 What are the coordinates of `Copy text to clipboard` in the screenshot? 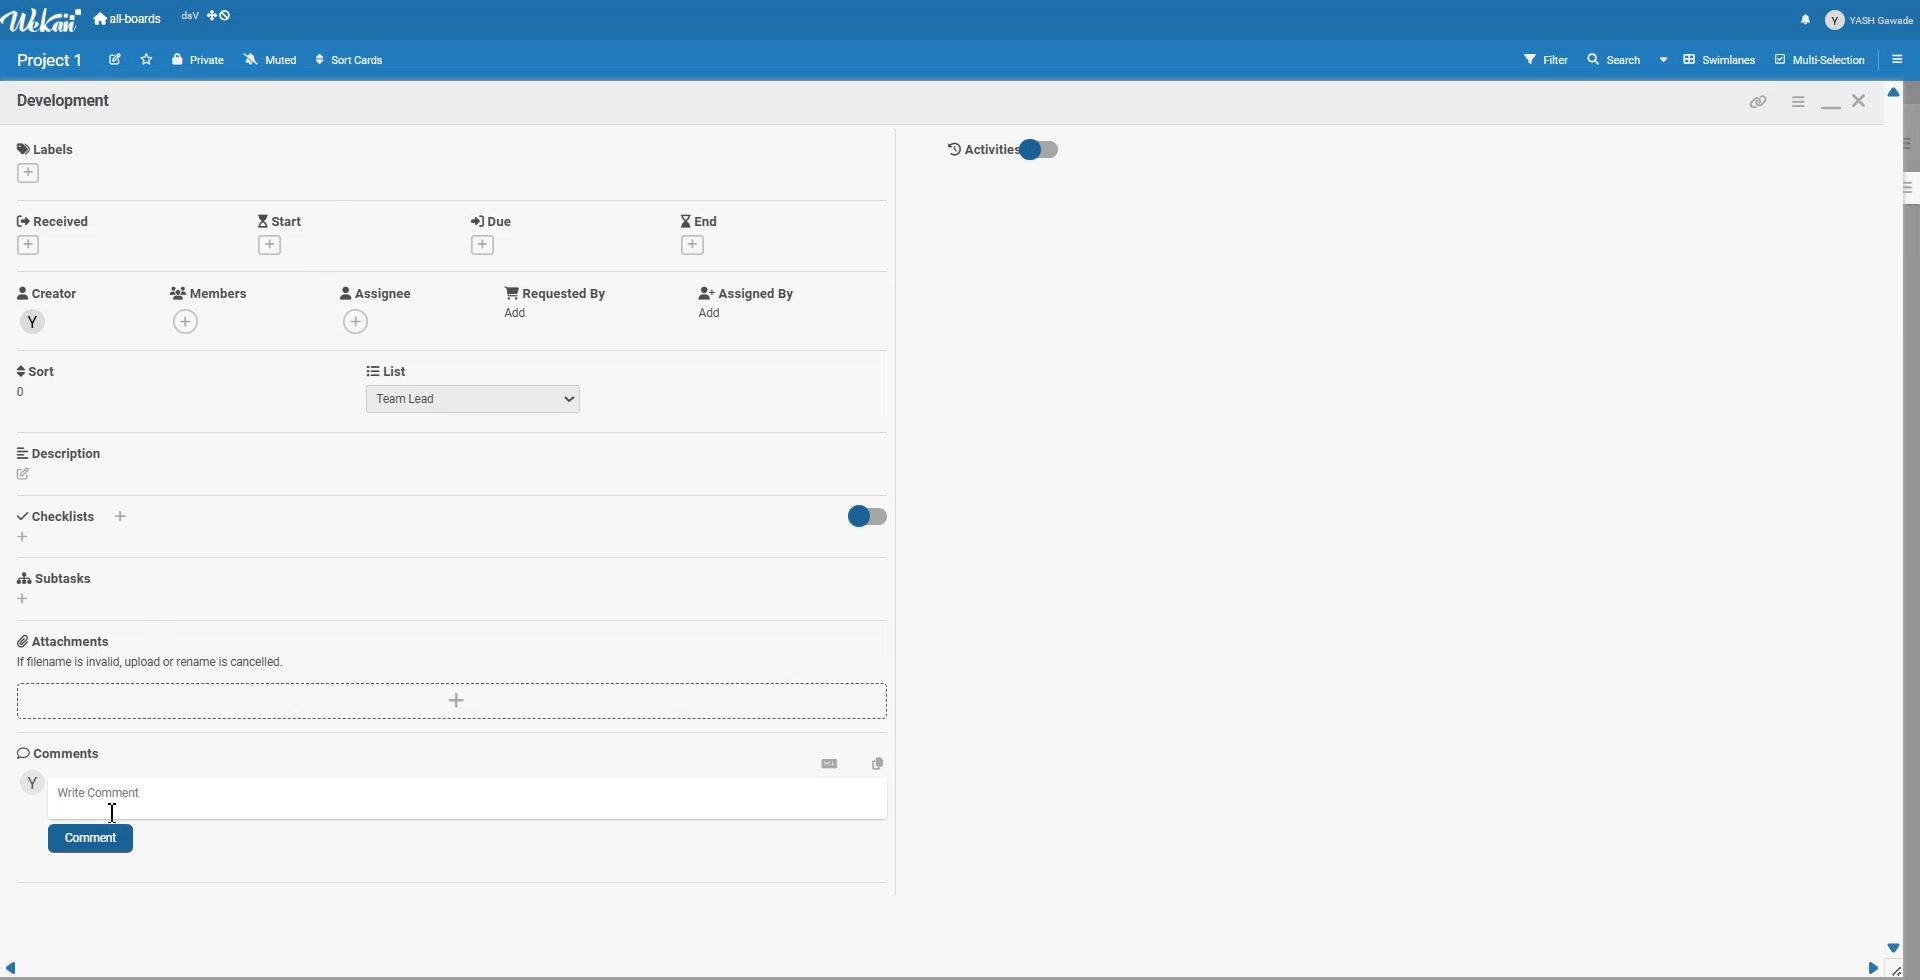 It's located at (878, 762).